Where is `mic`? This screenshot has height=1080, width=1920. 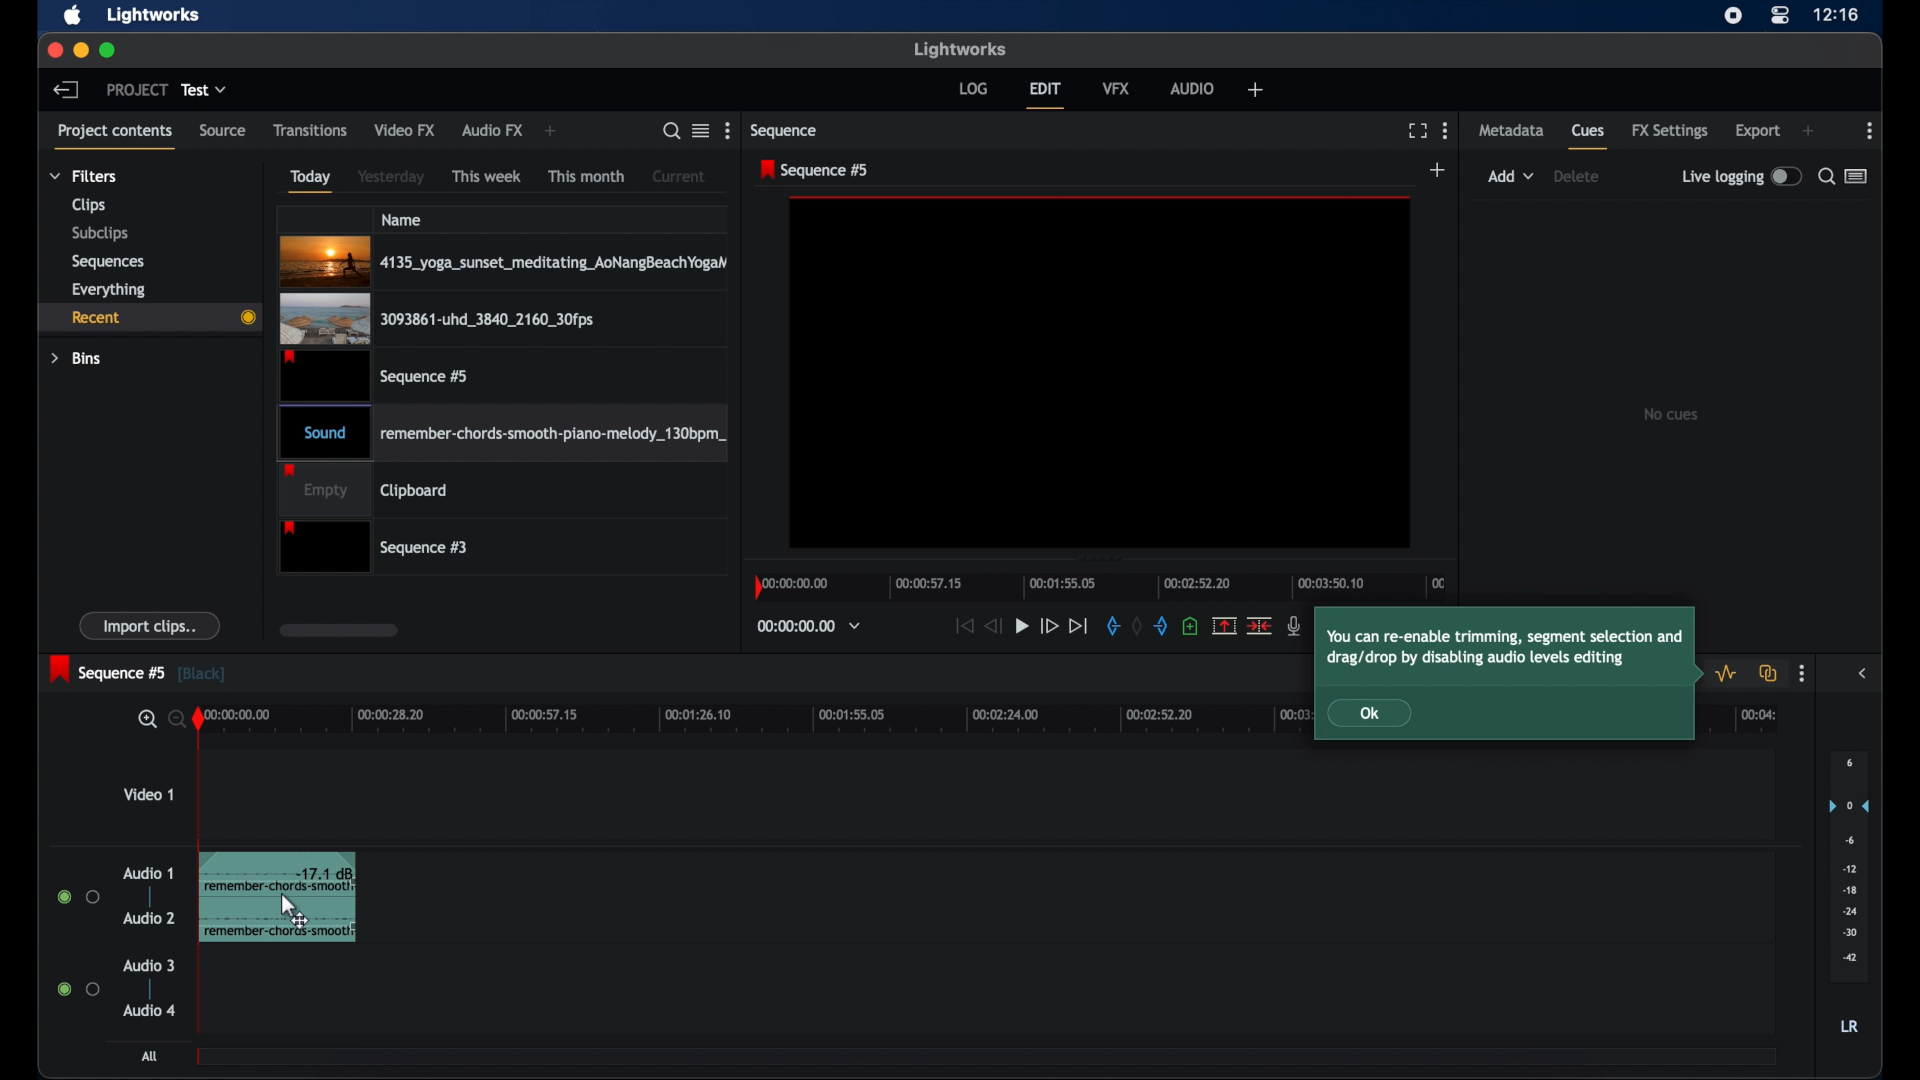
mic is located at coordinates (1295, 626).